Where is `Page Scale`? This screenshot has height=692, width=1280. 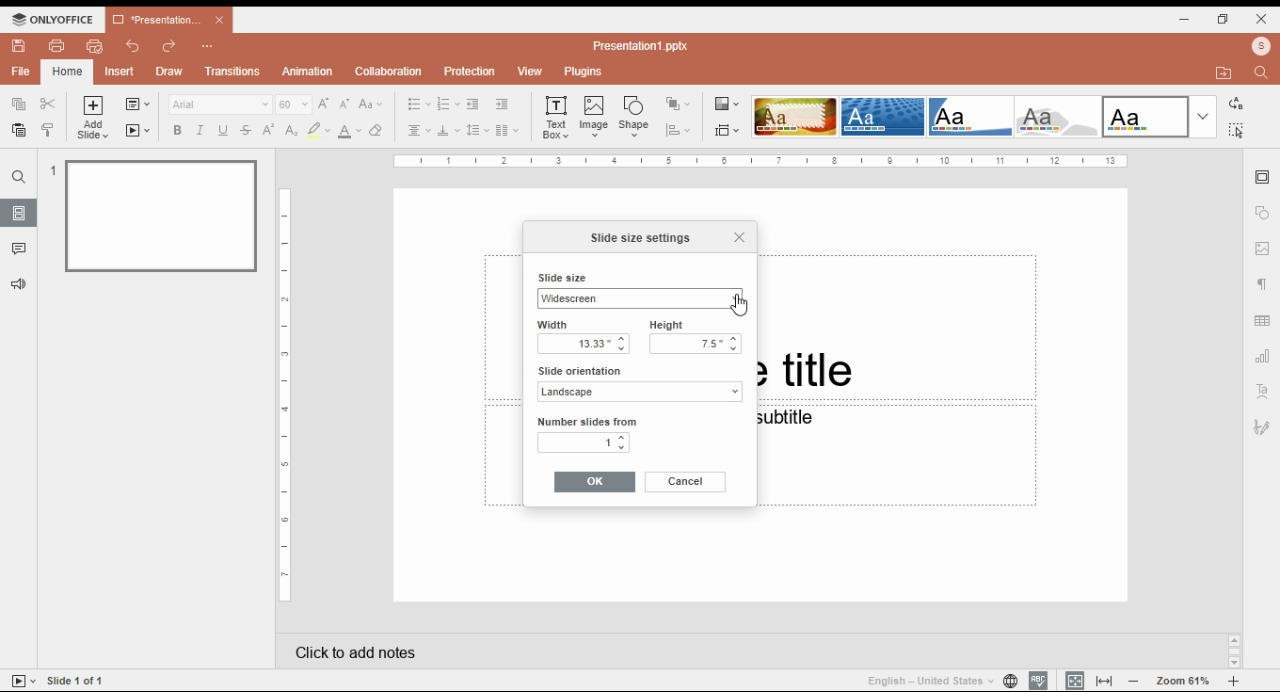
Page Scale is located at coordinates (761, 161).